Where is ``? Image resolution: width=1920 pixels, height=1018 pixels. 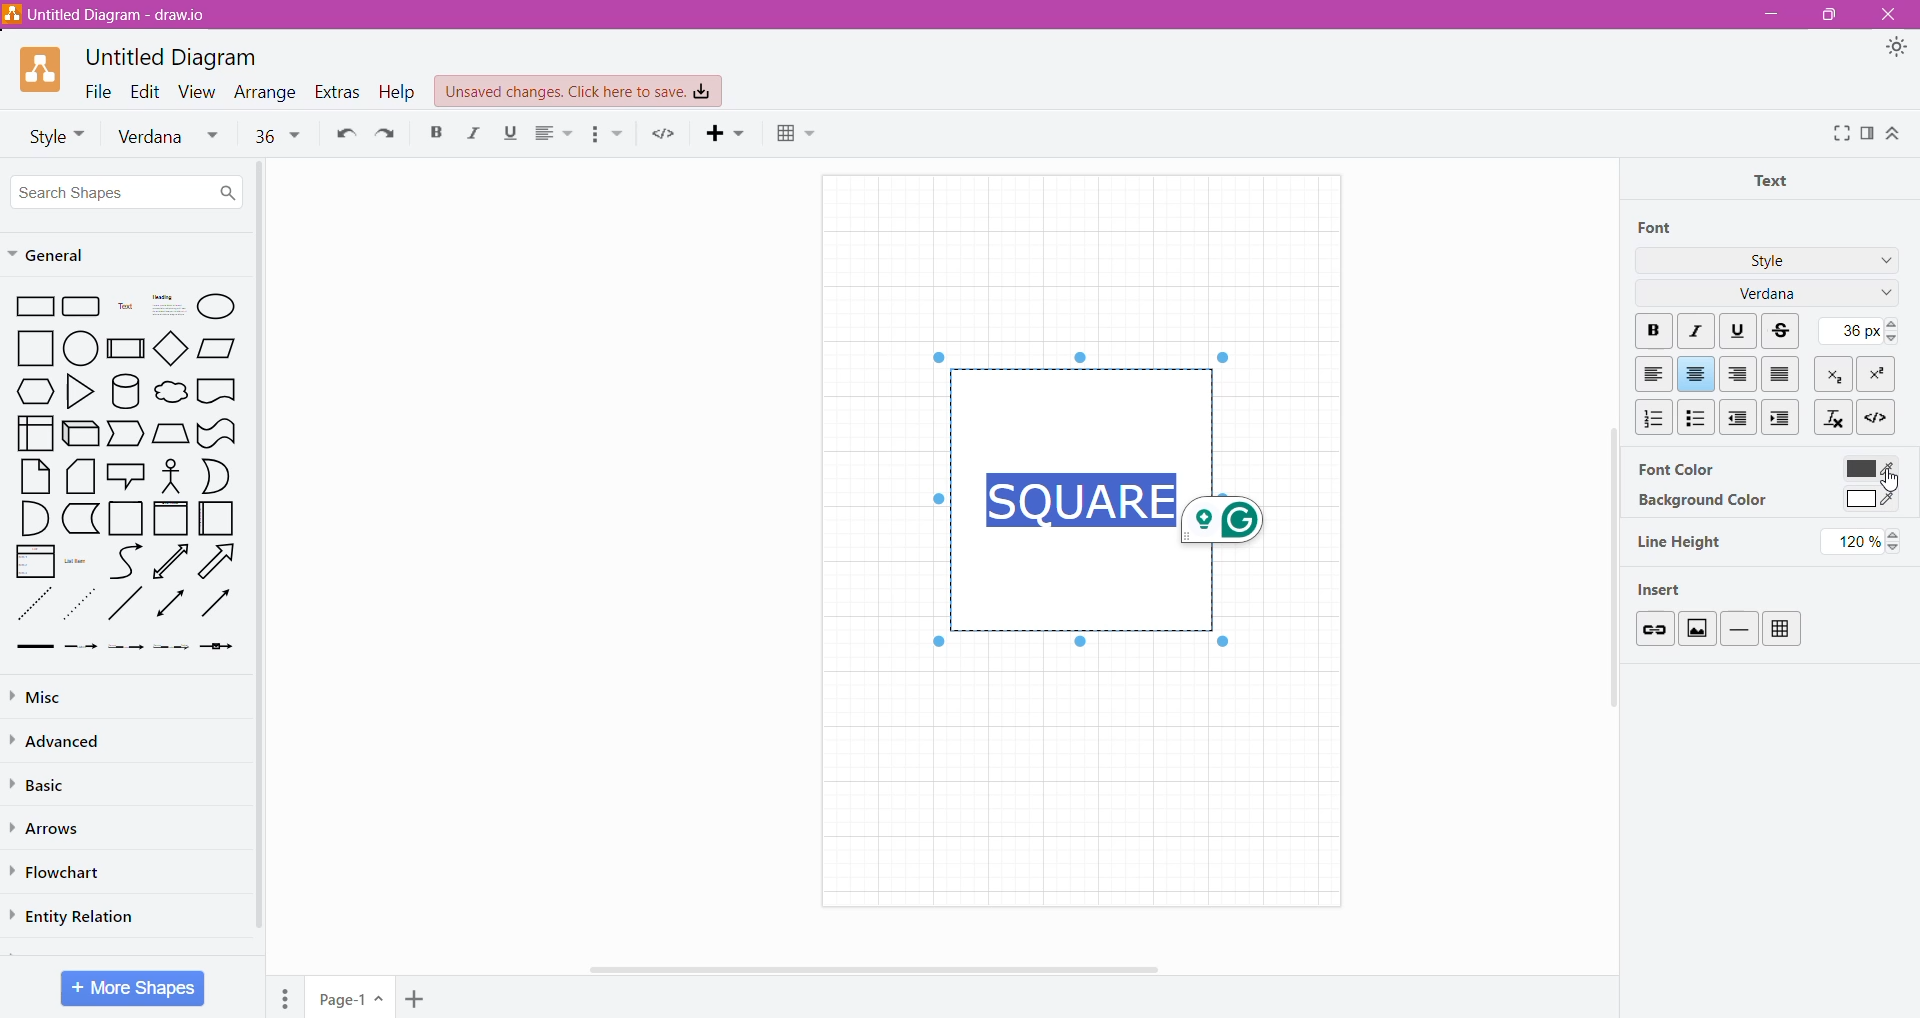  is located at coordinates (1770, 293).